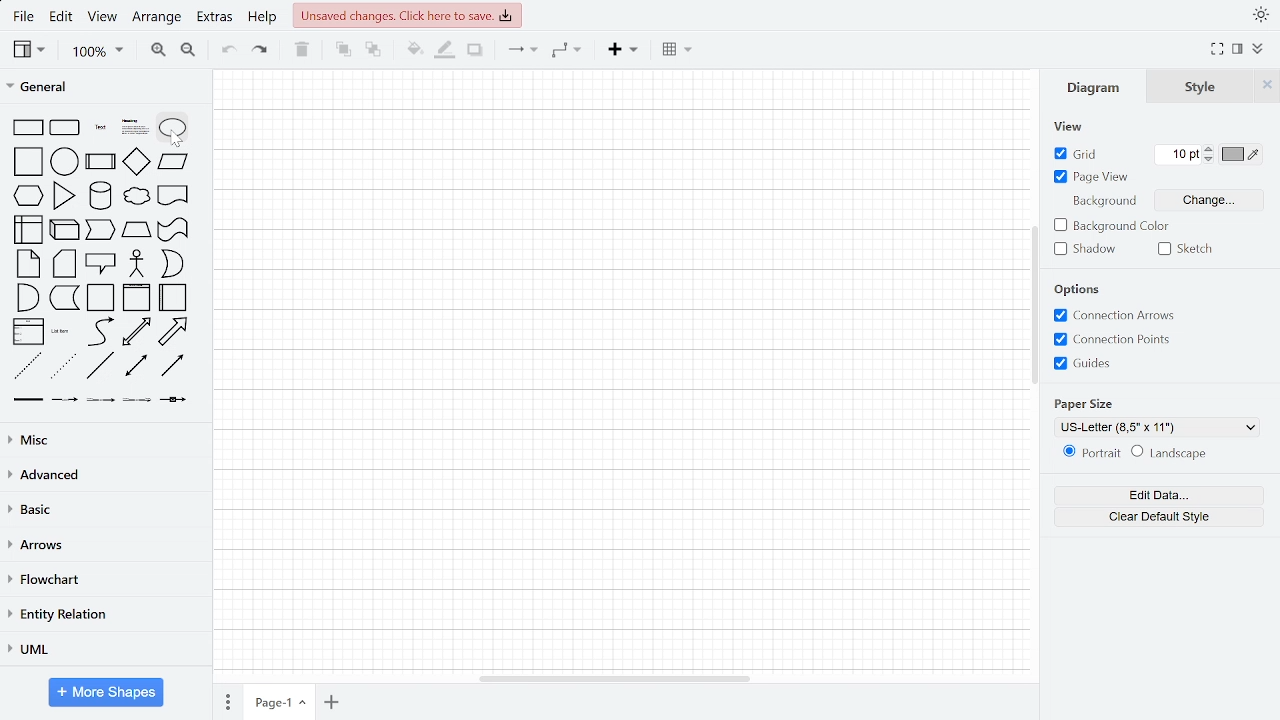 This screenshot has width=1280, height=720. I want to click on lanndscape, so click(1172, 452).